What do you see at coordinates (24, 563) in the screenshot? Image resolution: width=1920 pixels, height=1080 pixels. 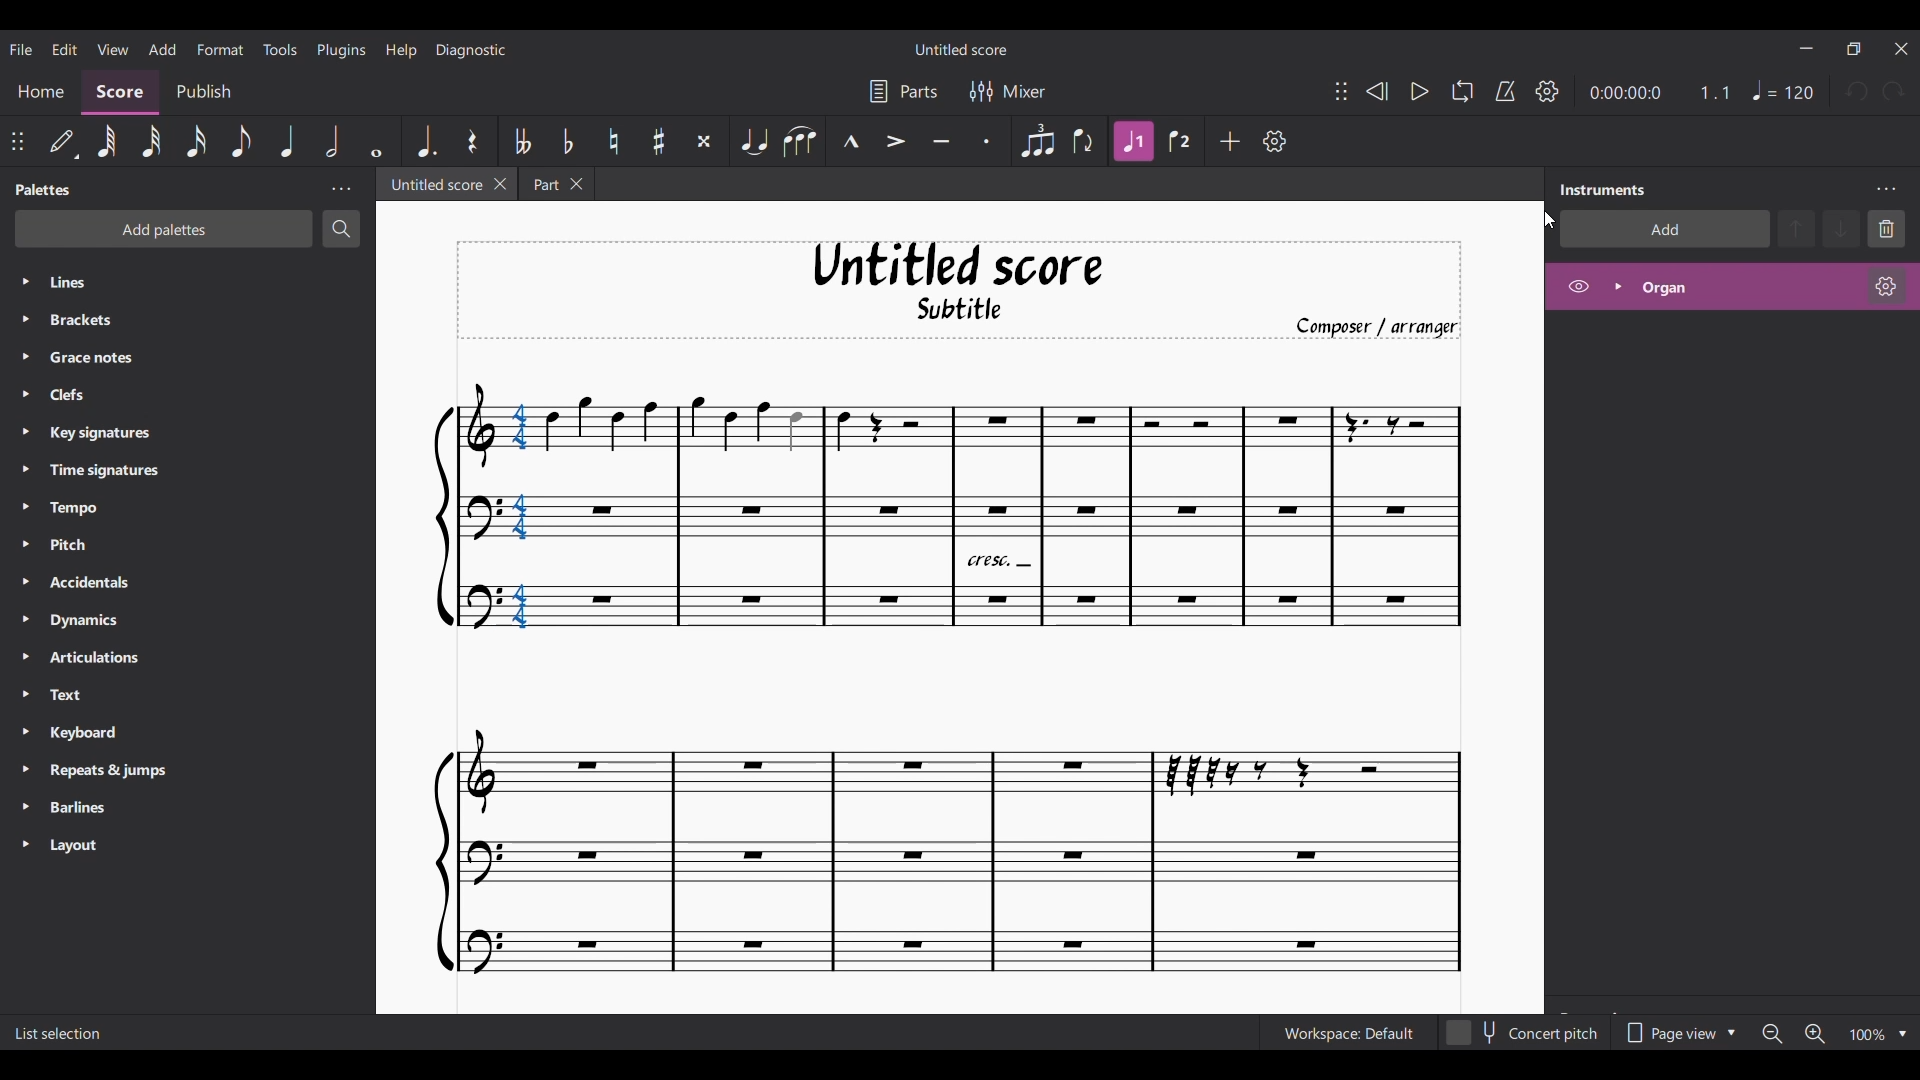 I see `Expand respective palette lines` at bounding box center [24, 563].